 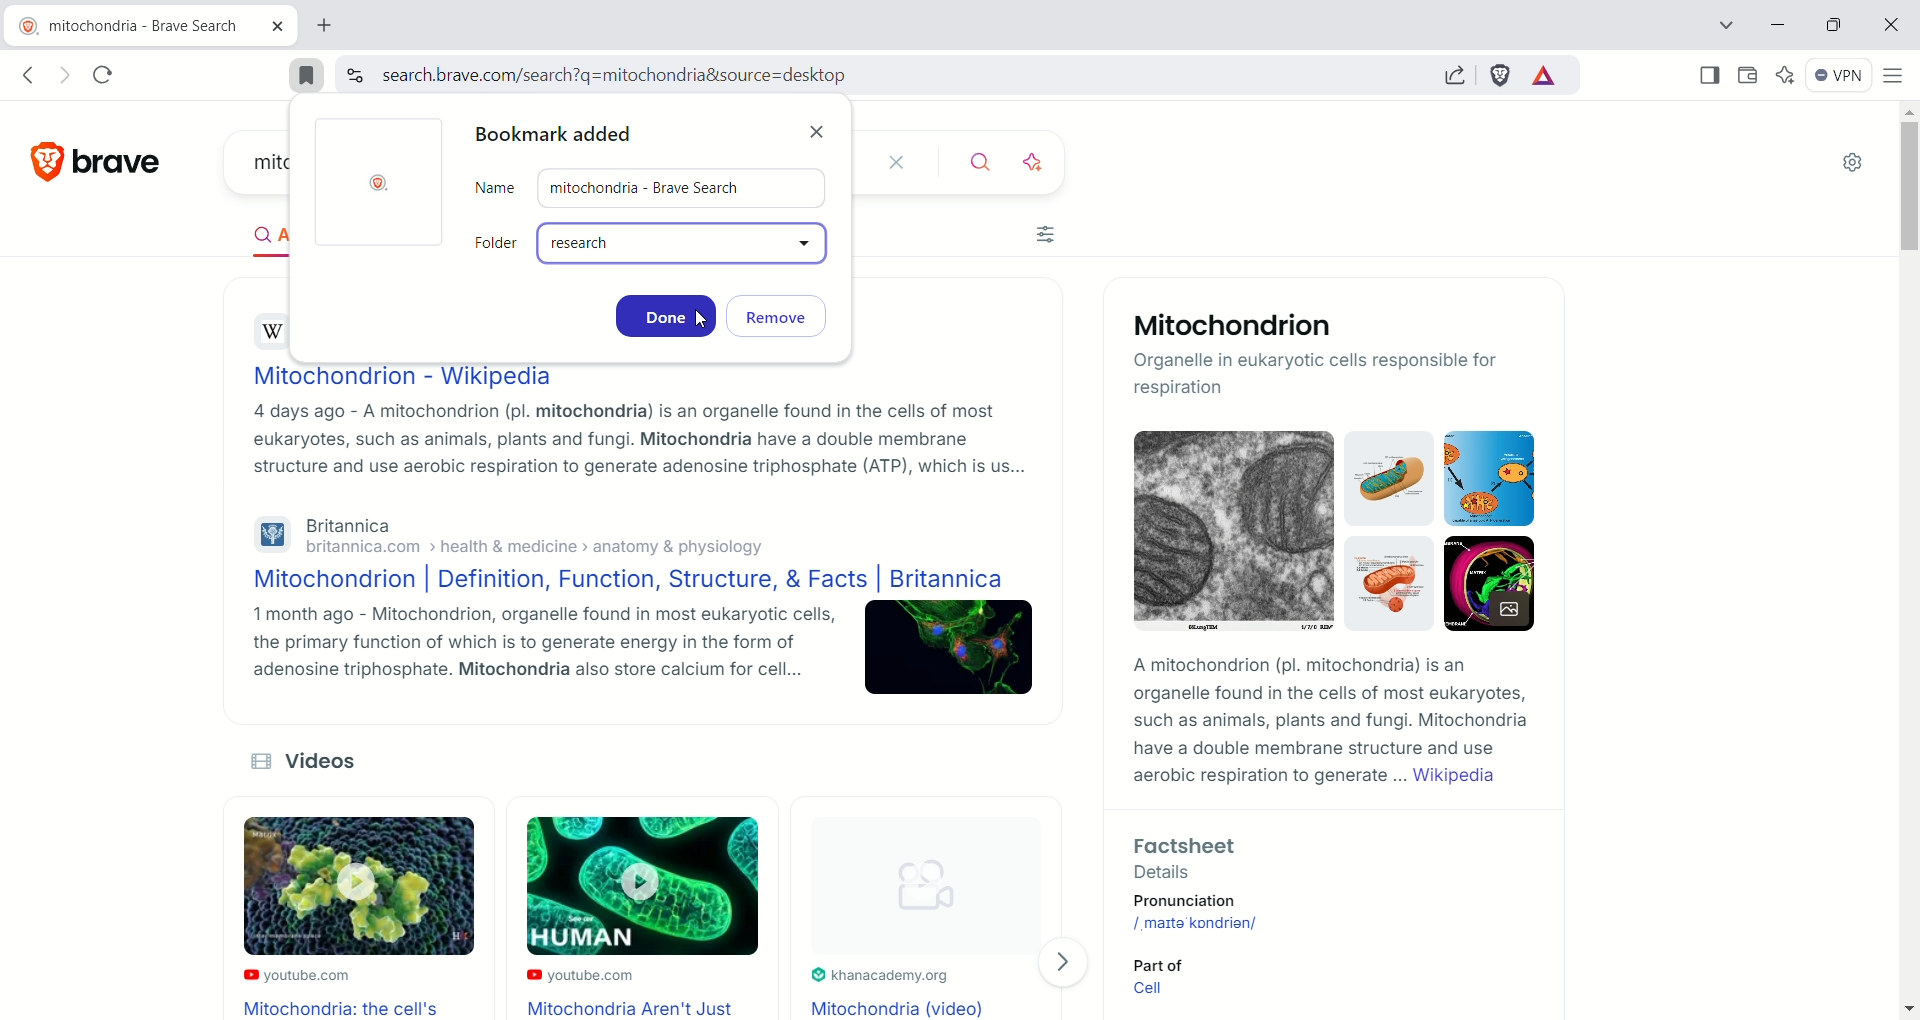 What do you see at coordinates (1069, 962) in the screenshot?
I see `Visit page` at bounding box center [1069, 962].